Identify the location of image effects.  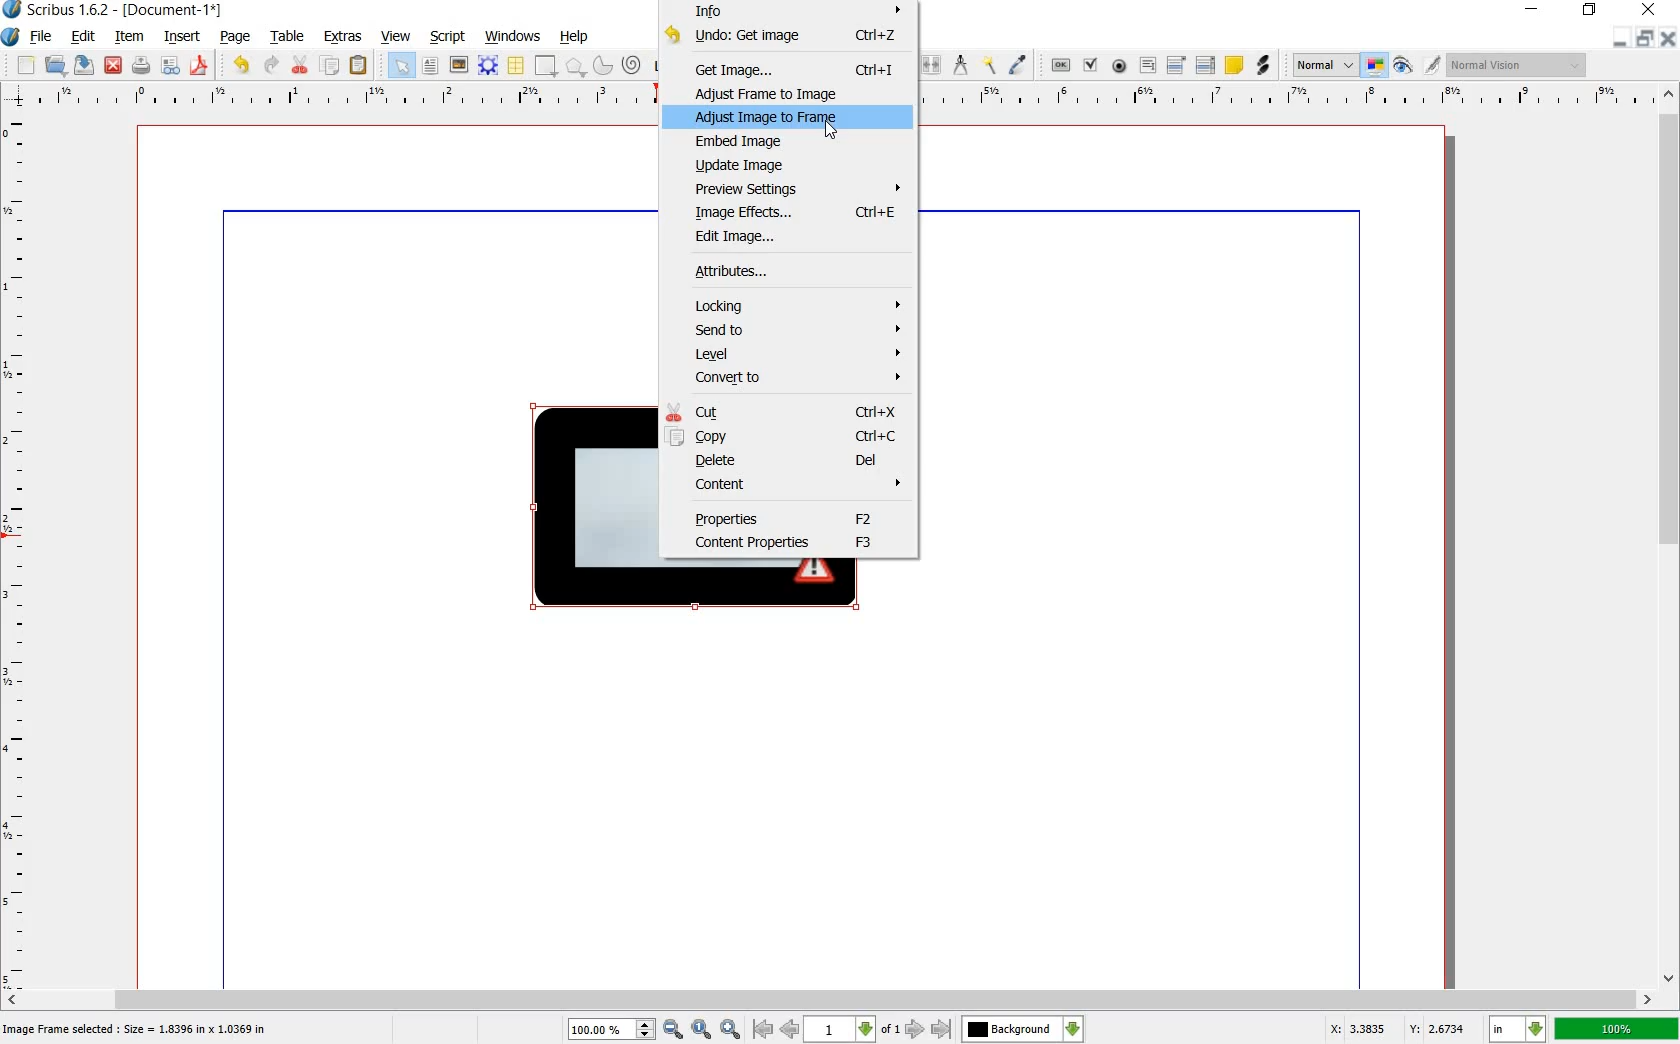
(795, 211).